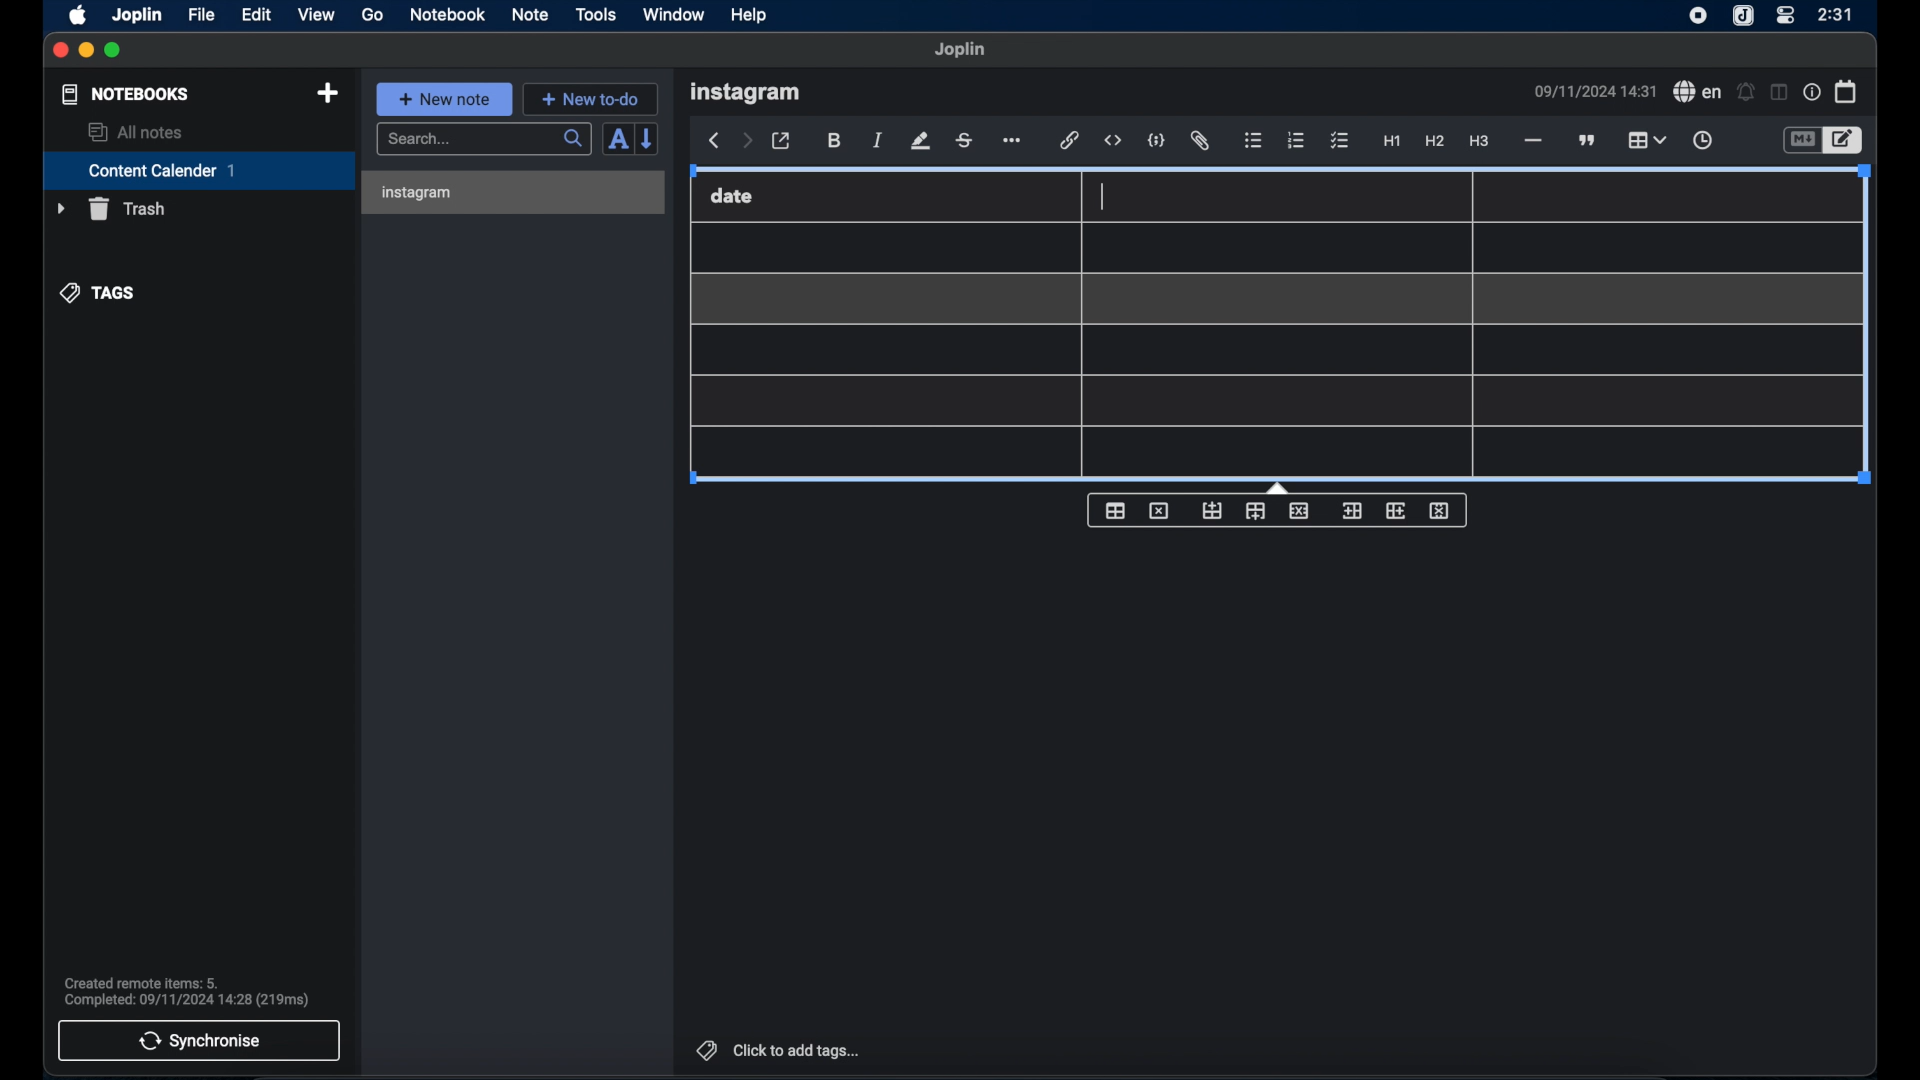 The image size is (1920, 1080). What do you see at coordinates (733, 196) in the screenshot?
I see `date` at bounding box center [733, 196].